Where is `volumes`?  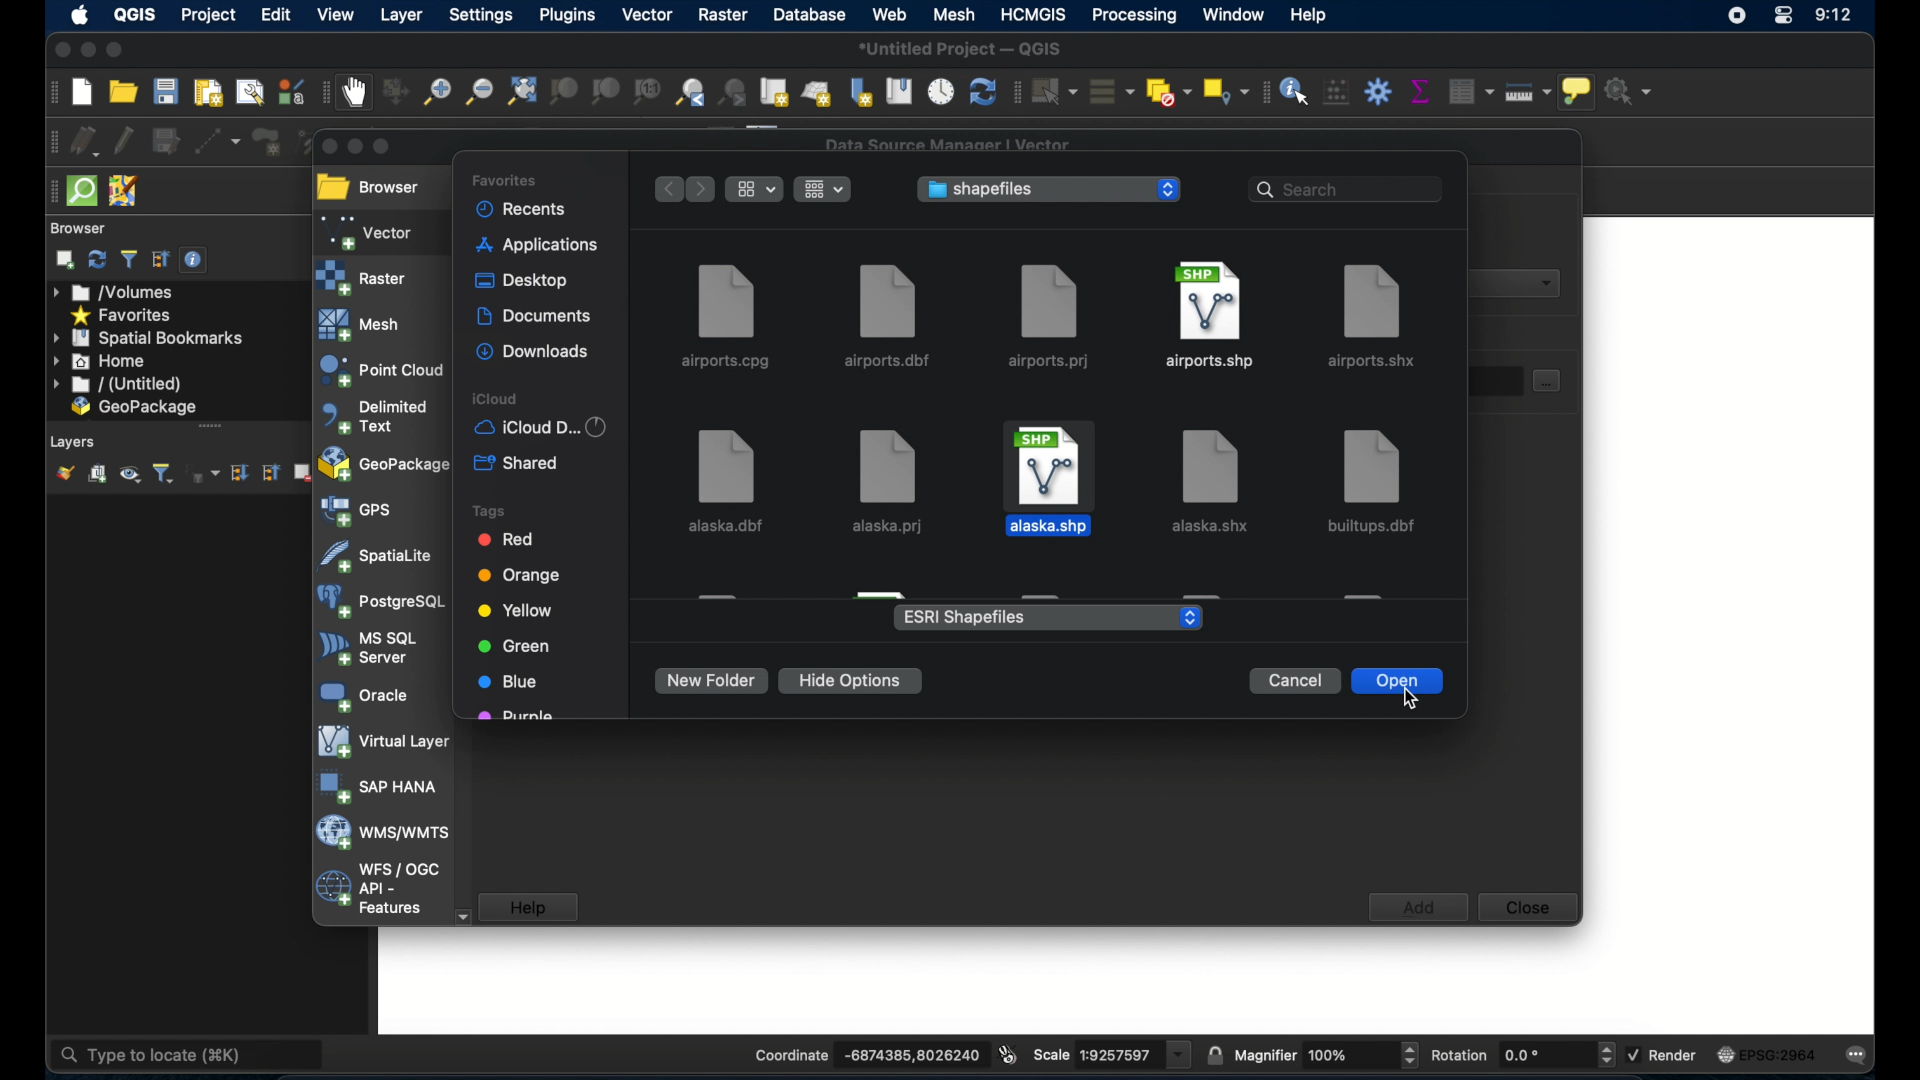
volumes is located at coordinates (122, 292).